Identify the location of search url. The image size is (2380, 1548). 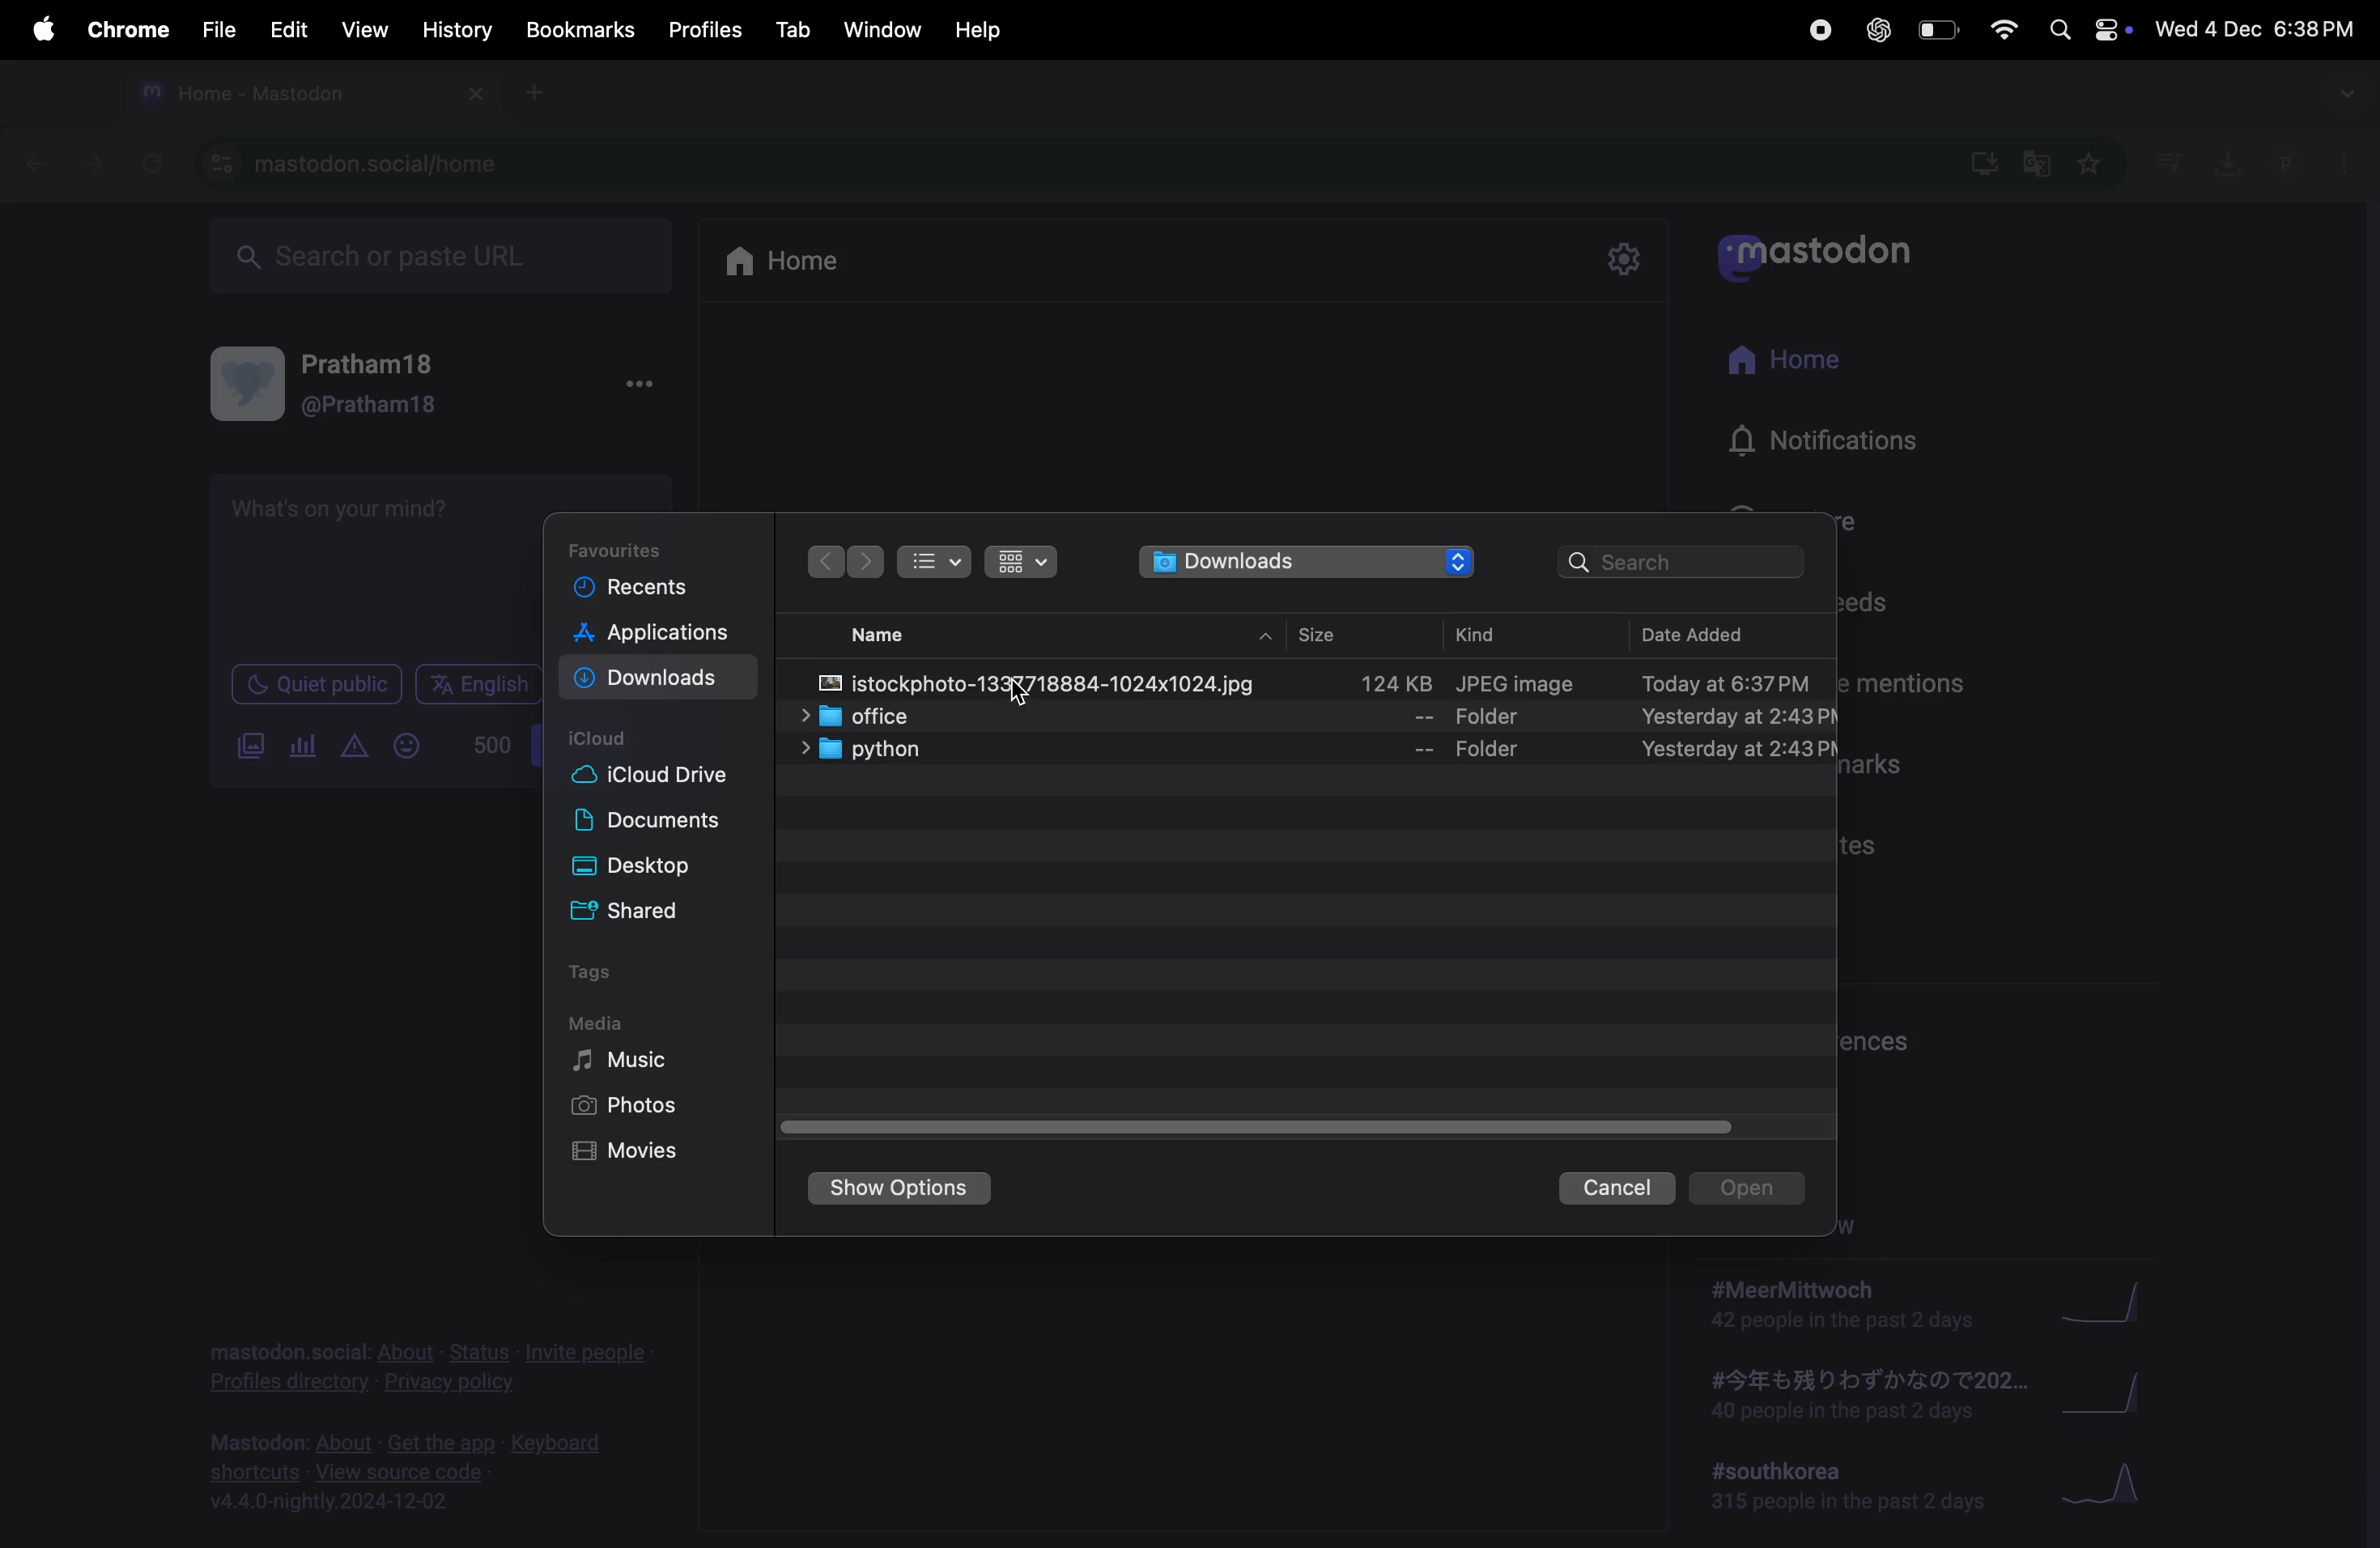
(435, 257).